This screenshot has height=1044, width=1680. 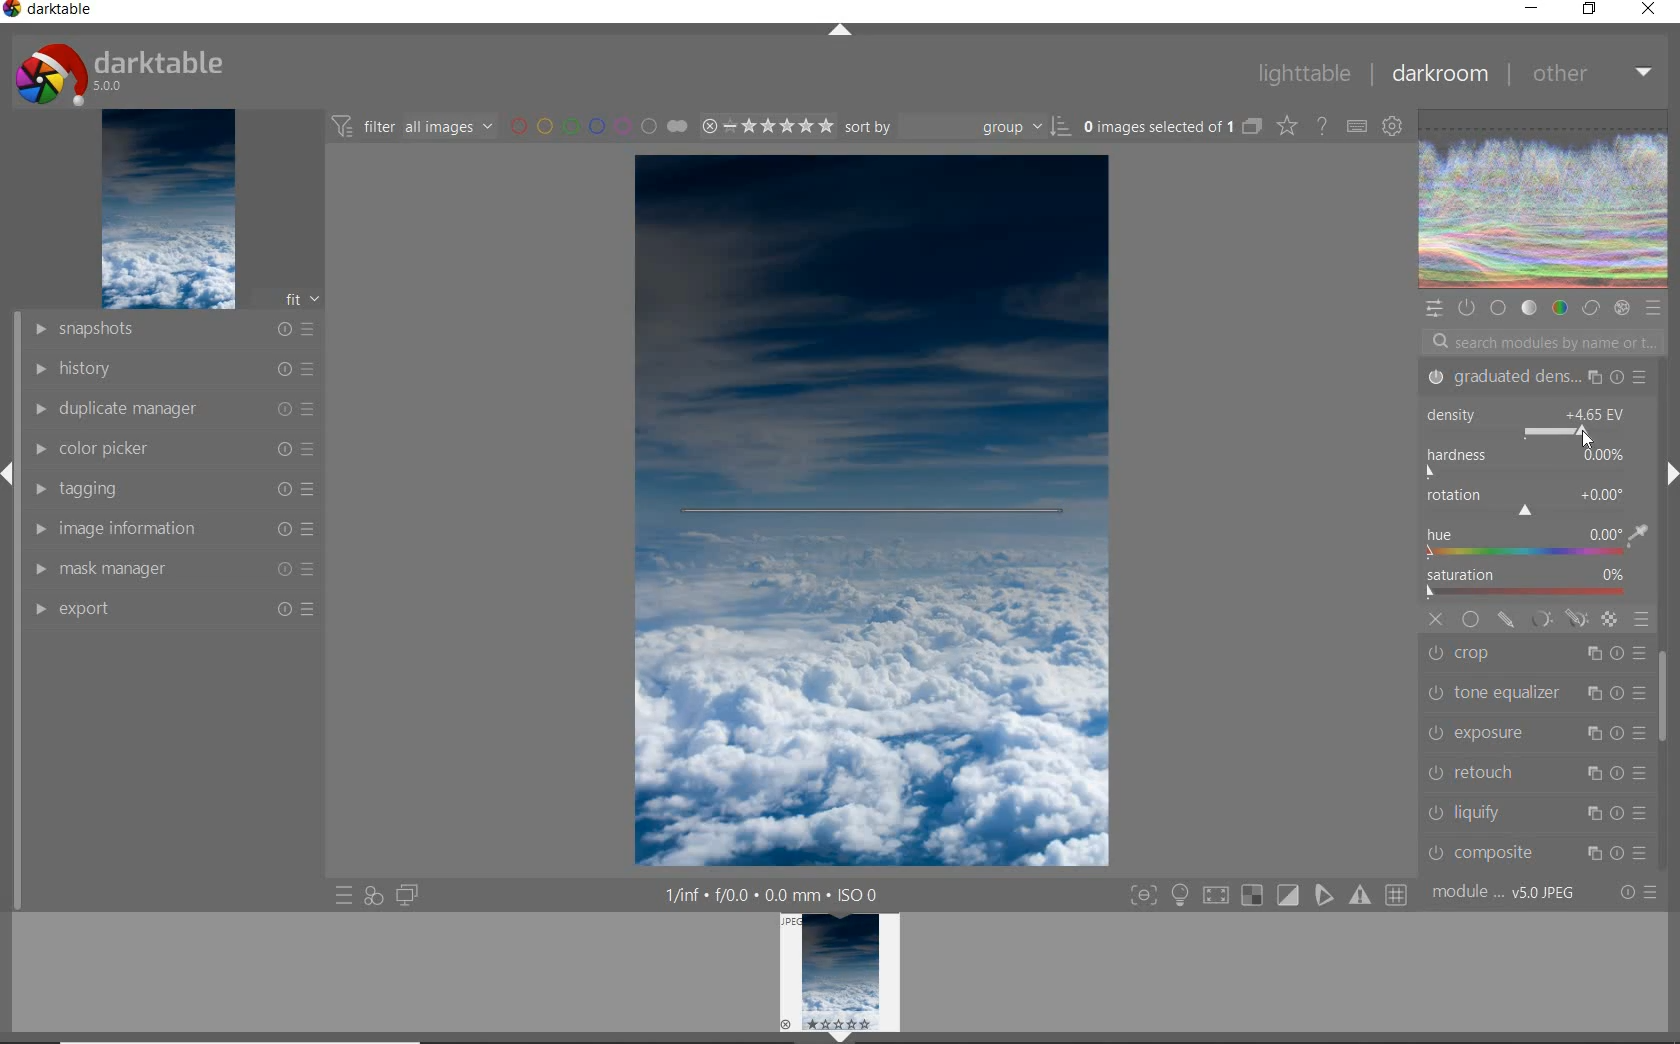 I want to click on CURSOR POSITION, so click(x=1587, y=441).